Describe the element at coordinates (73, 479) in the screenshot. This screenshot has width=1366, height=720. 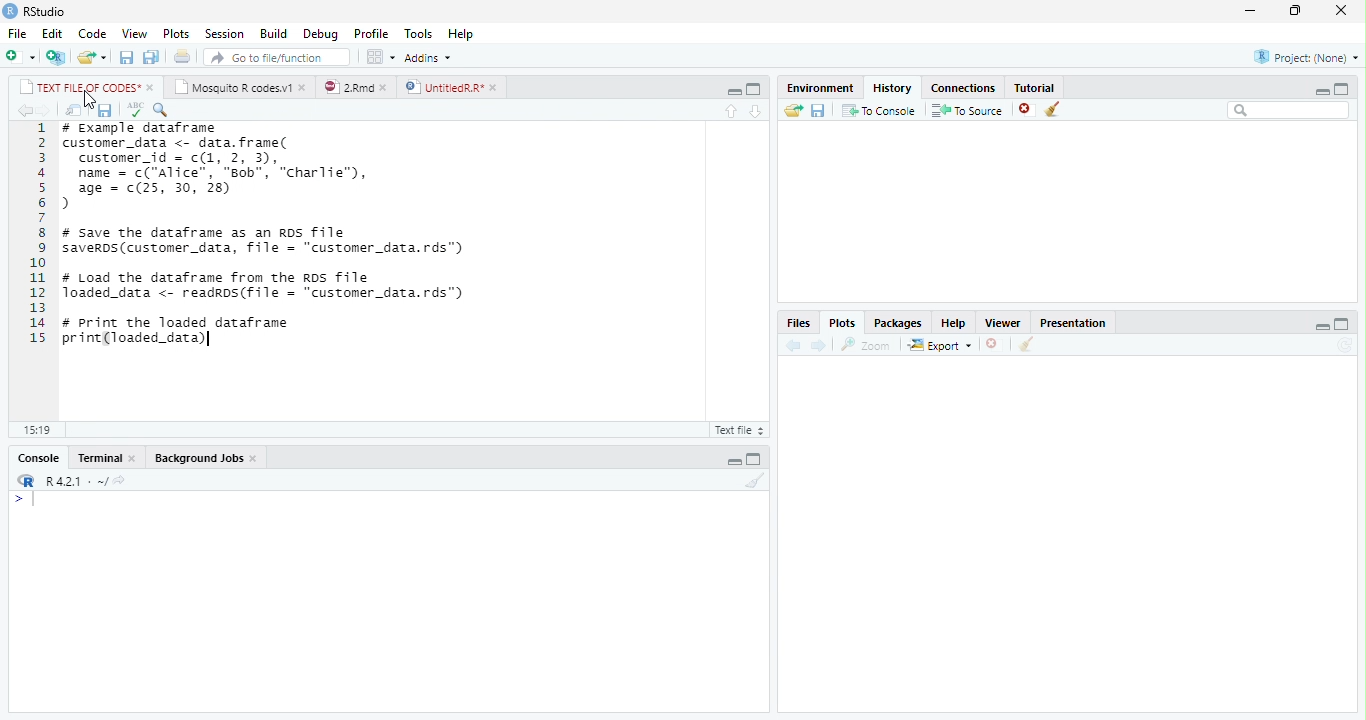
I see `R 4.2.1 .~/` at that location.